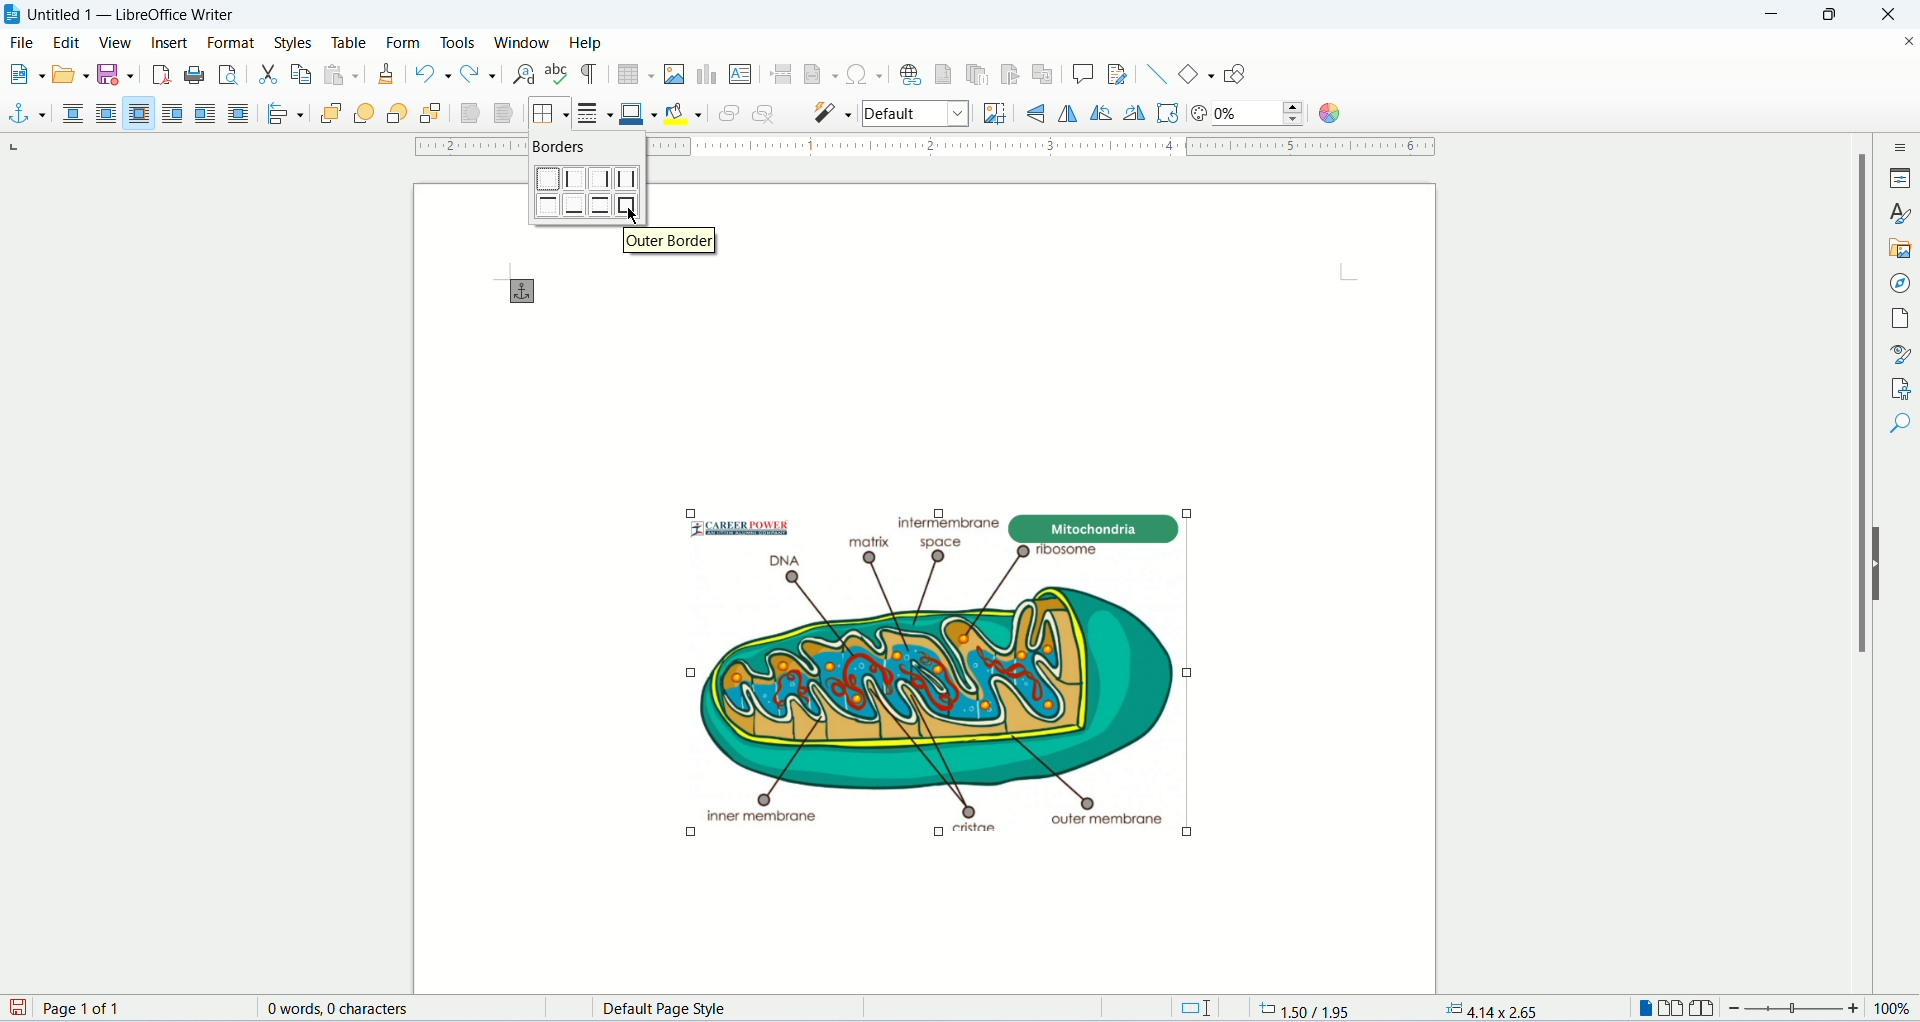 The image size is (1920, 1022). Describe the element at coordinates (1908, 43) in the screenshot. I see `close document` at that location.